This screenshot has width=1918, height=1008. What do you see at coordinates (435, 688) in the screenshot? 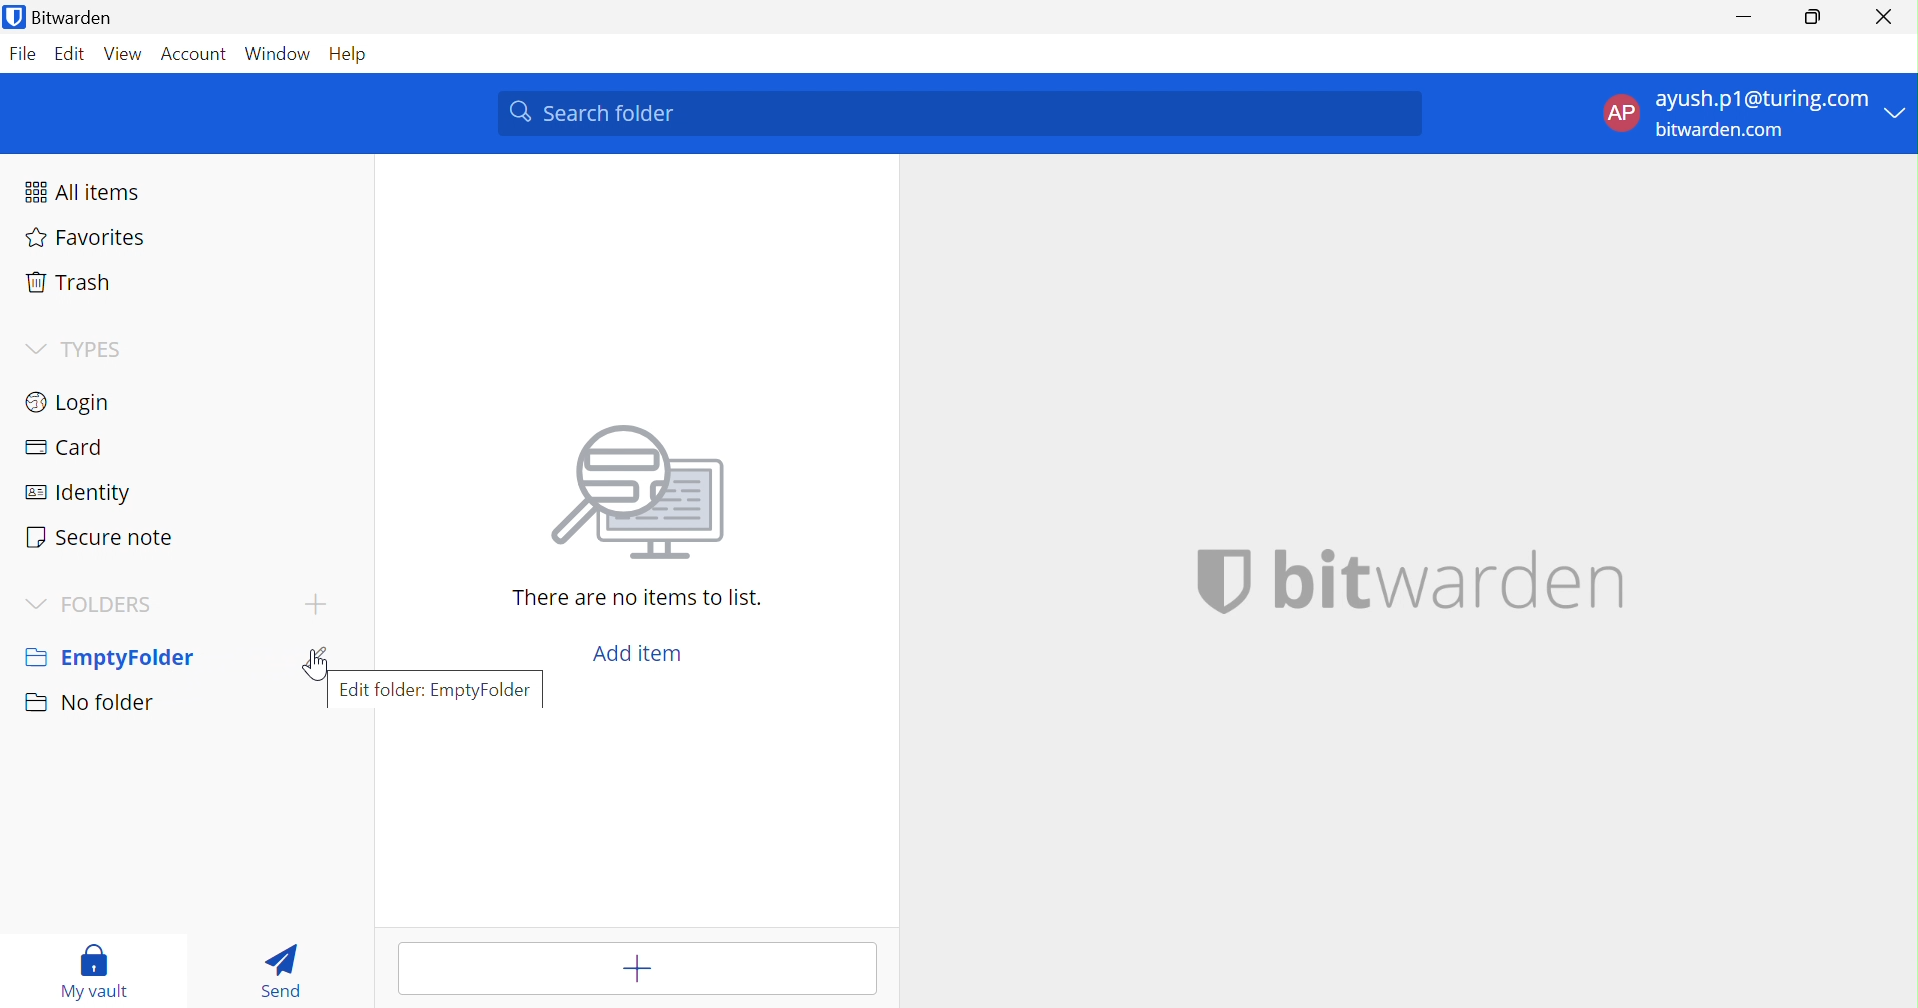
I see `Edit folder: EmptyFolder` at bounding box center [435, 688].